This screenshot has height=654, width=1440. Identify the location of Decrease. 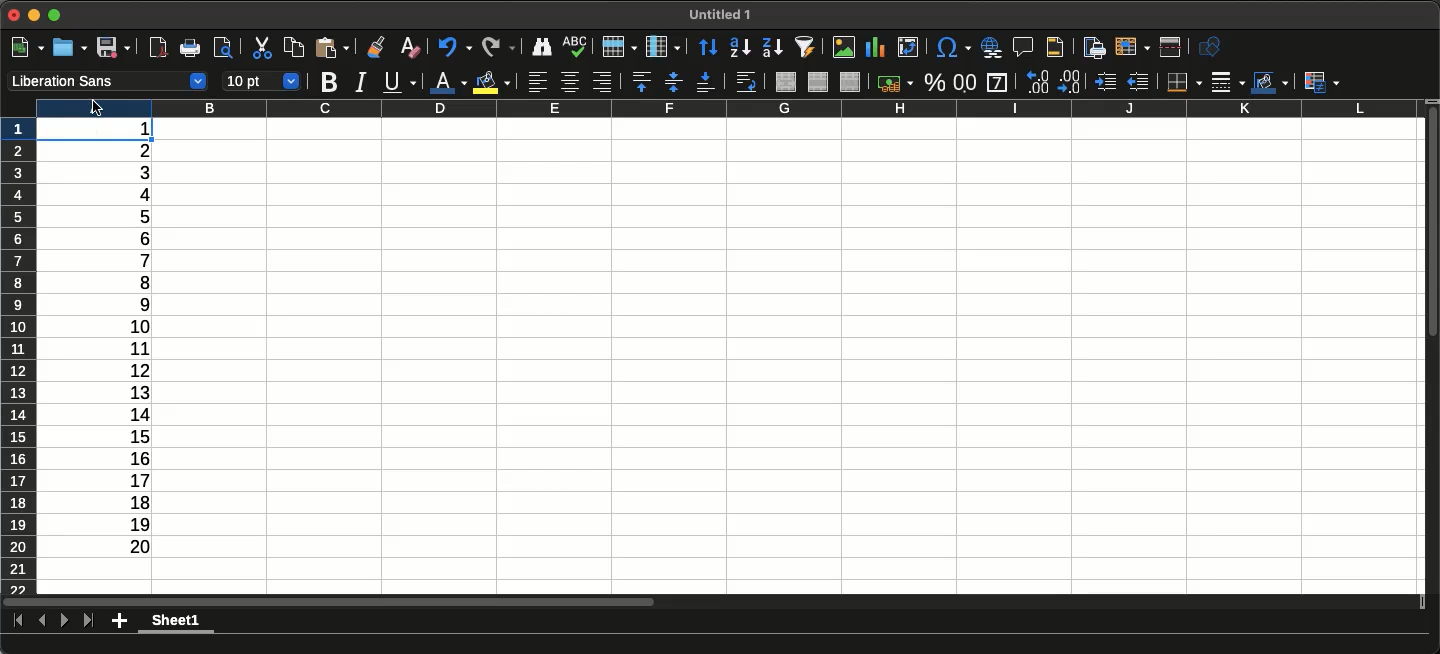
(1142, 83).